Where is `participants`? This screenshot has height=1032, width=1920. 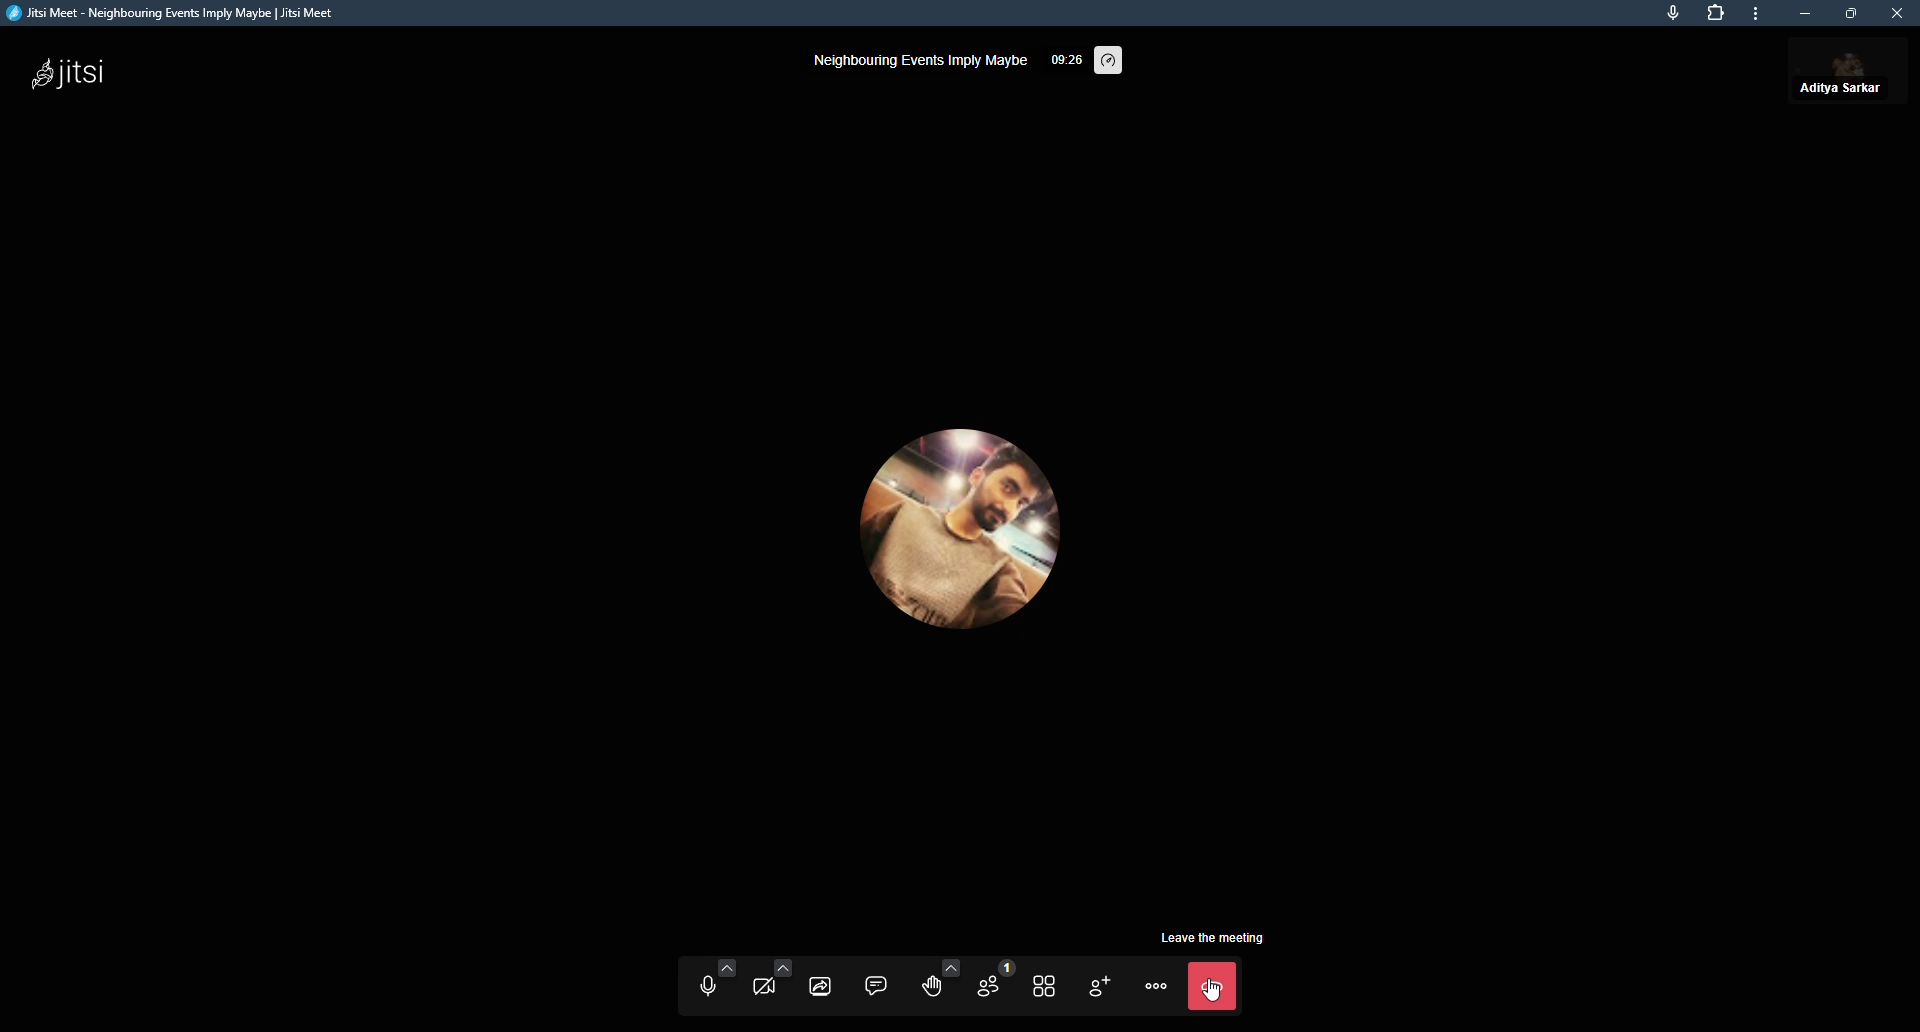
participants is located at coordinates (991, 981).